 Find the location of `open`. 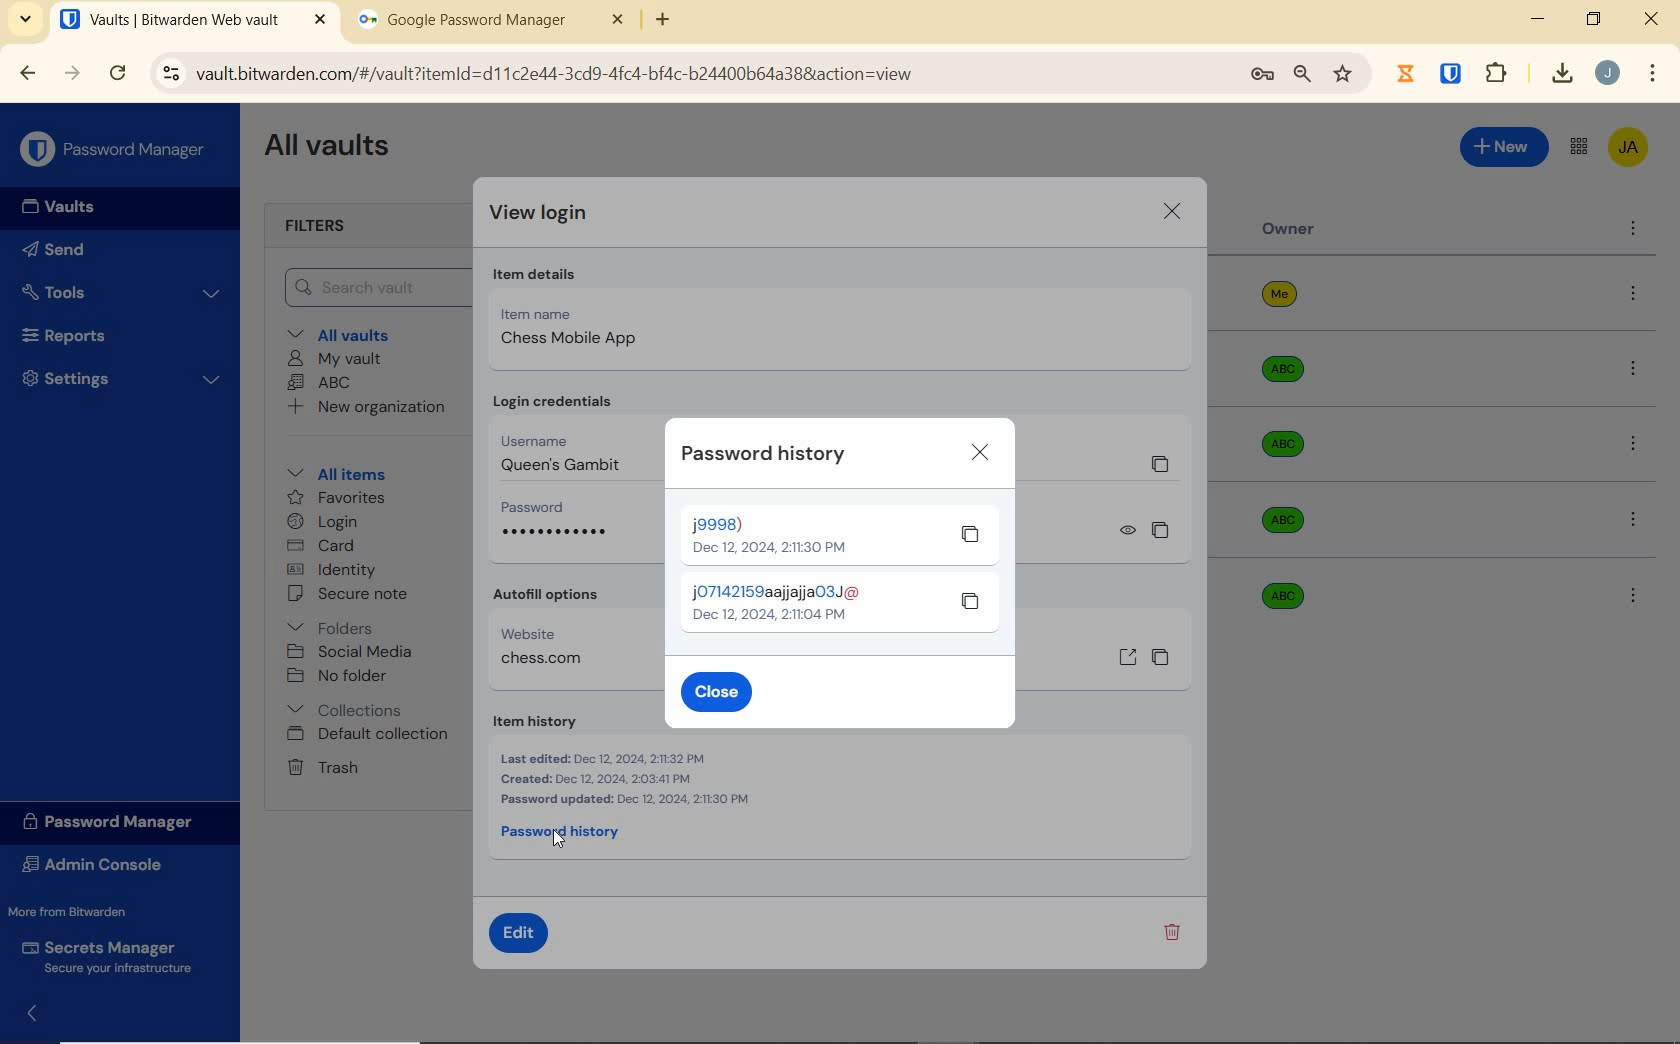

open is located at coordinates (1126, 656).